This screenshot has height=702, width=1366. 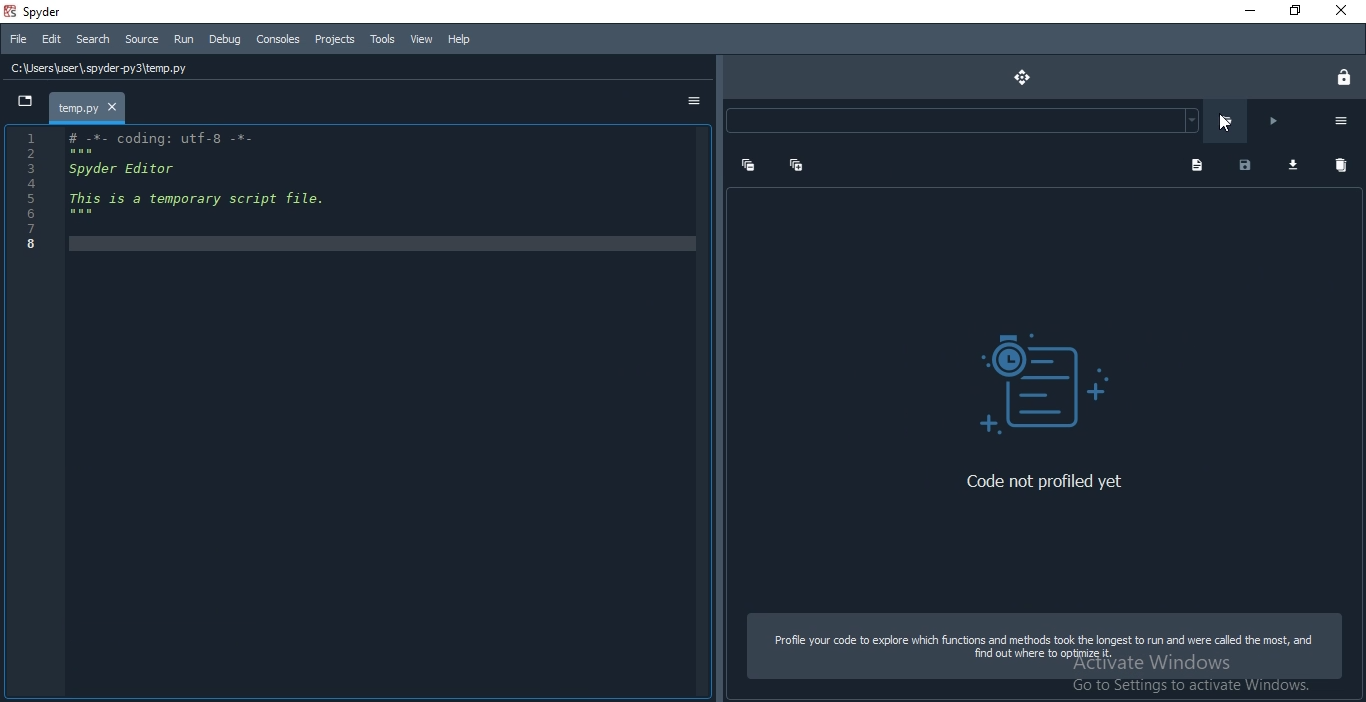 What do you see at coordinates (357, 413) in the screenshot?
I see `IDE` at bounding box center [357, 413].